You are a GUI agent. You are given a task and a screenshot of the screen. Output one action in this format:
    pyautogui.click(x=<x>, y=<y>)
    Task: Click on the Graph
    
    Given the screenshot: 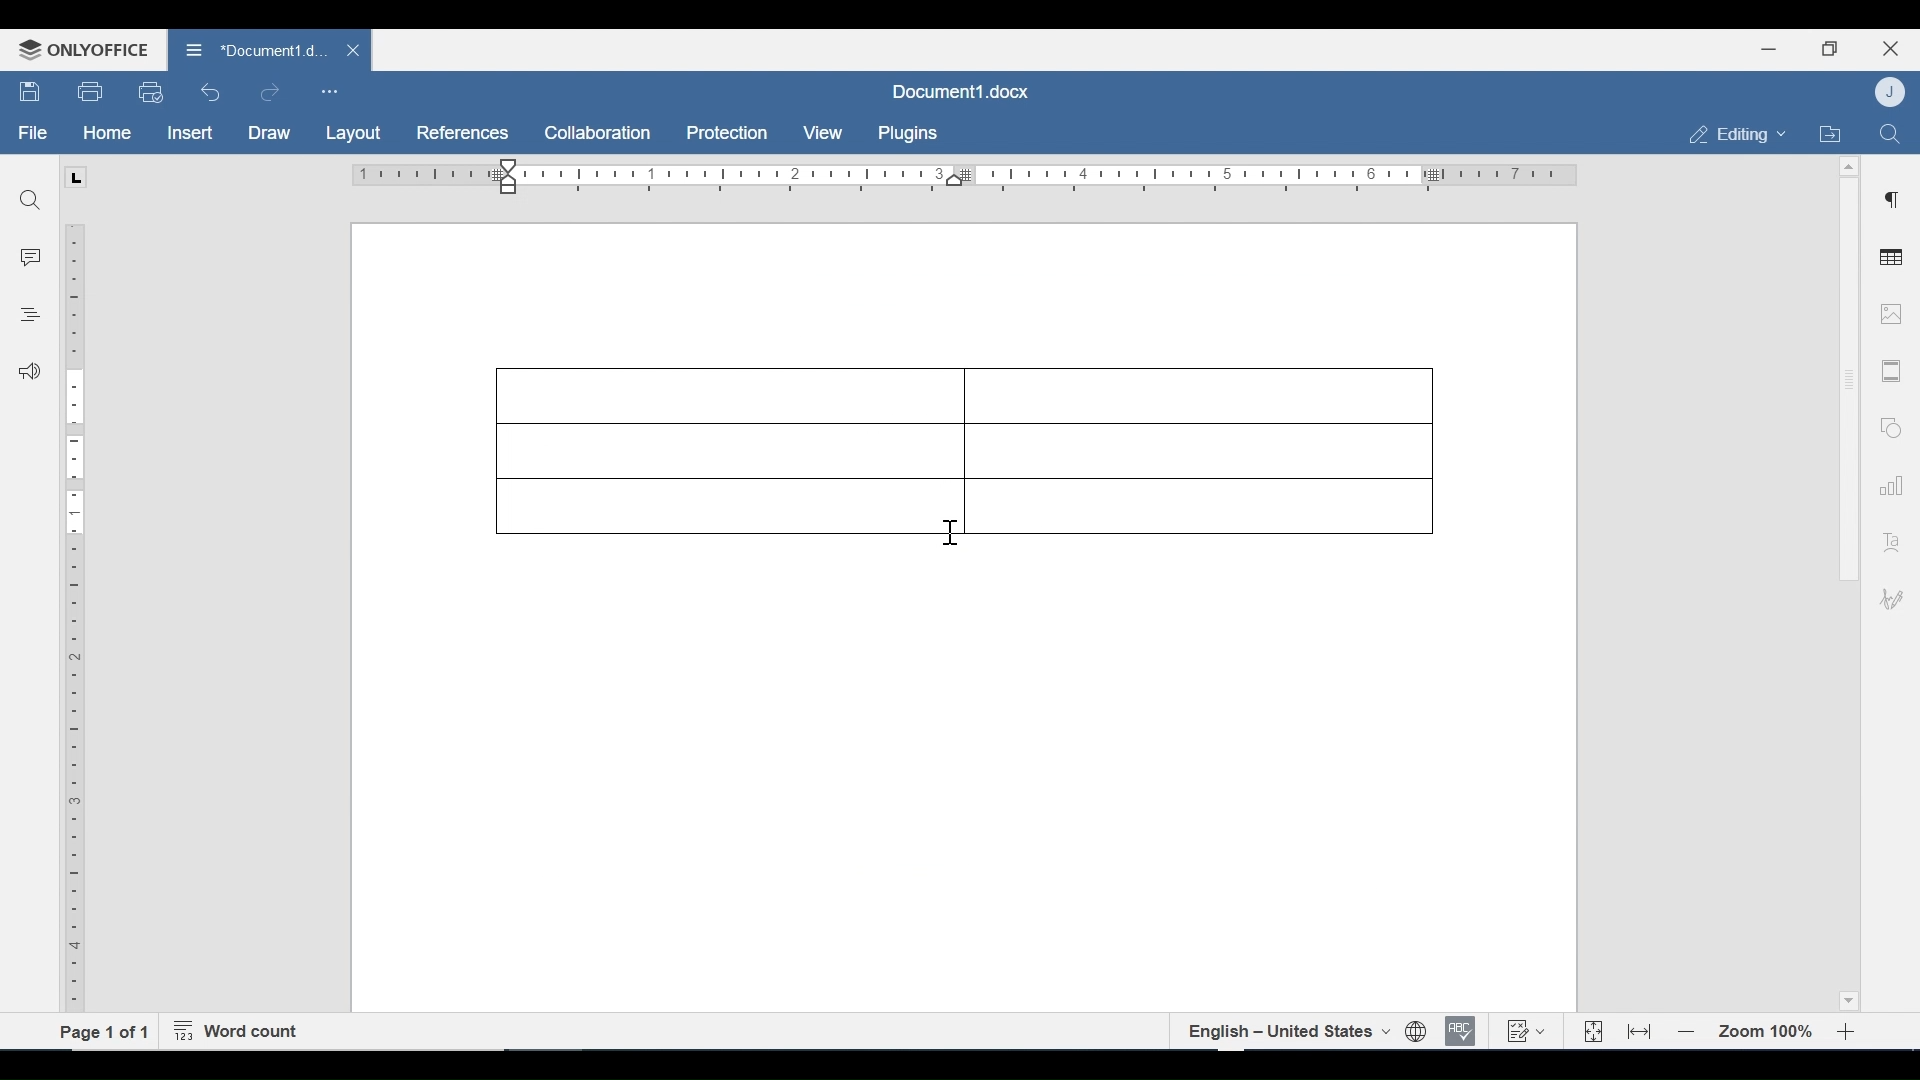 What is the action you would take?
    pyautogui.click(x=1887, y=483)
    